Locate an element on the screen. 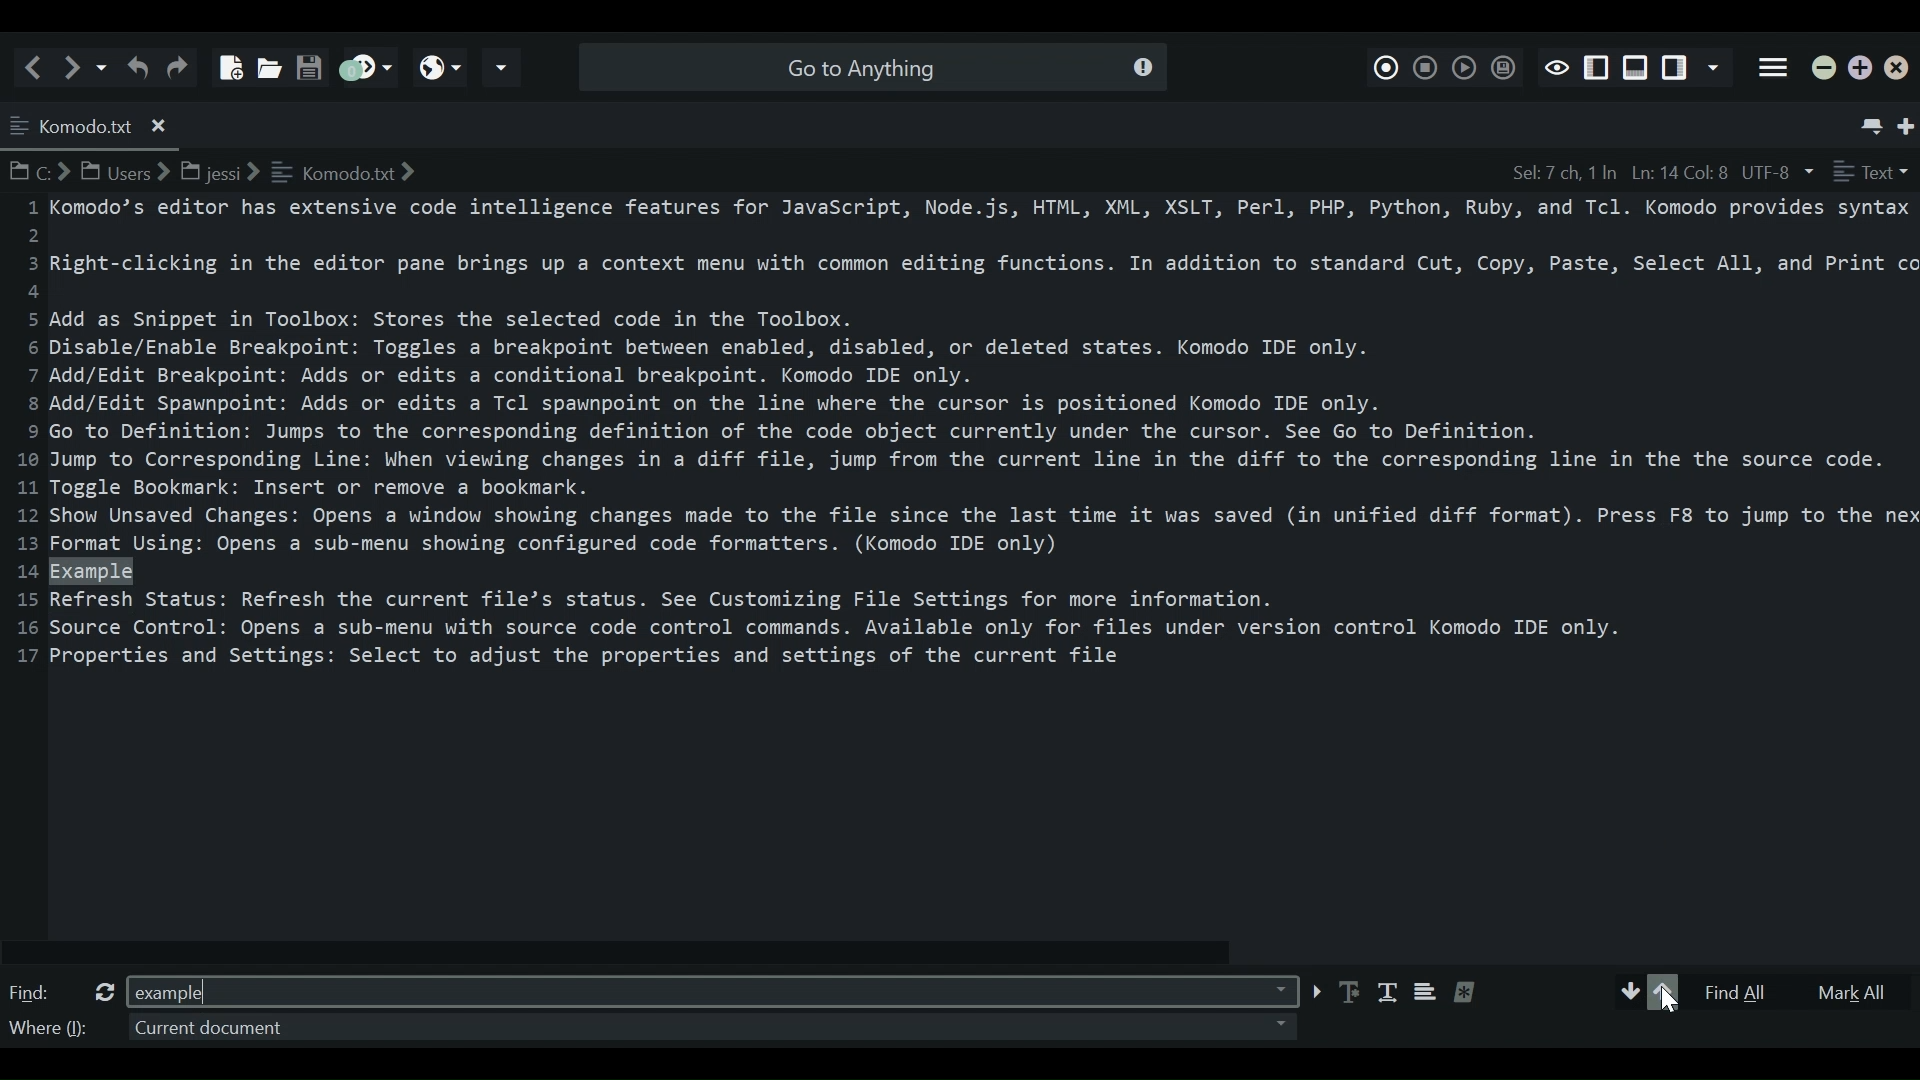 This screenshot has height=1080, width=1920. Search is located at coordinates (869, 66).